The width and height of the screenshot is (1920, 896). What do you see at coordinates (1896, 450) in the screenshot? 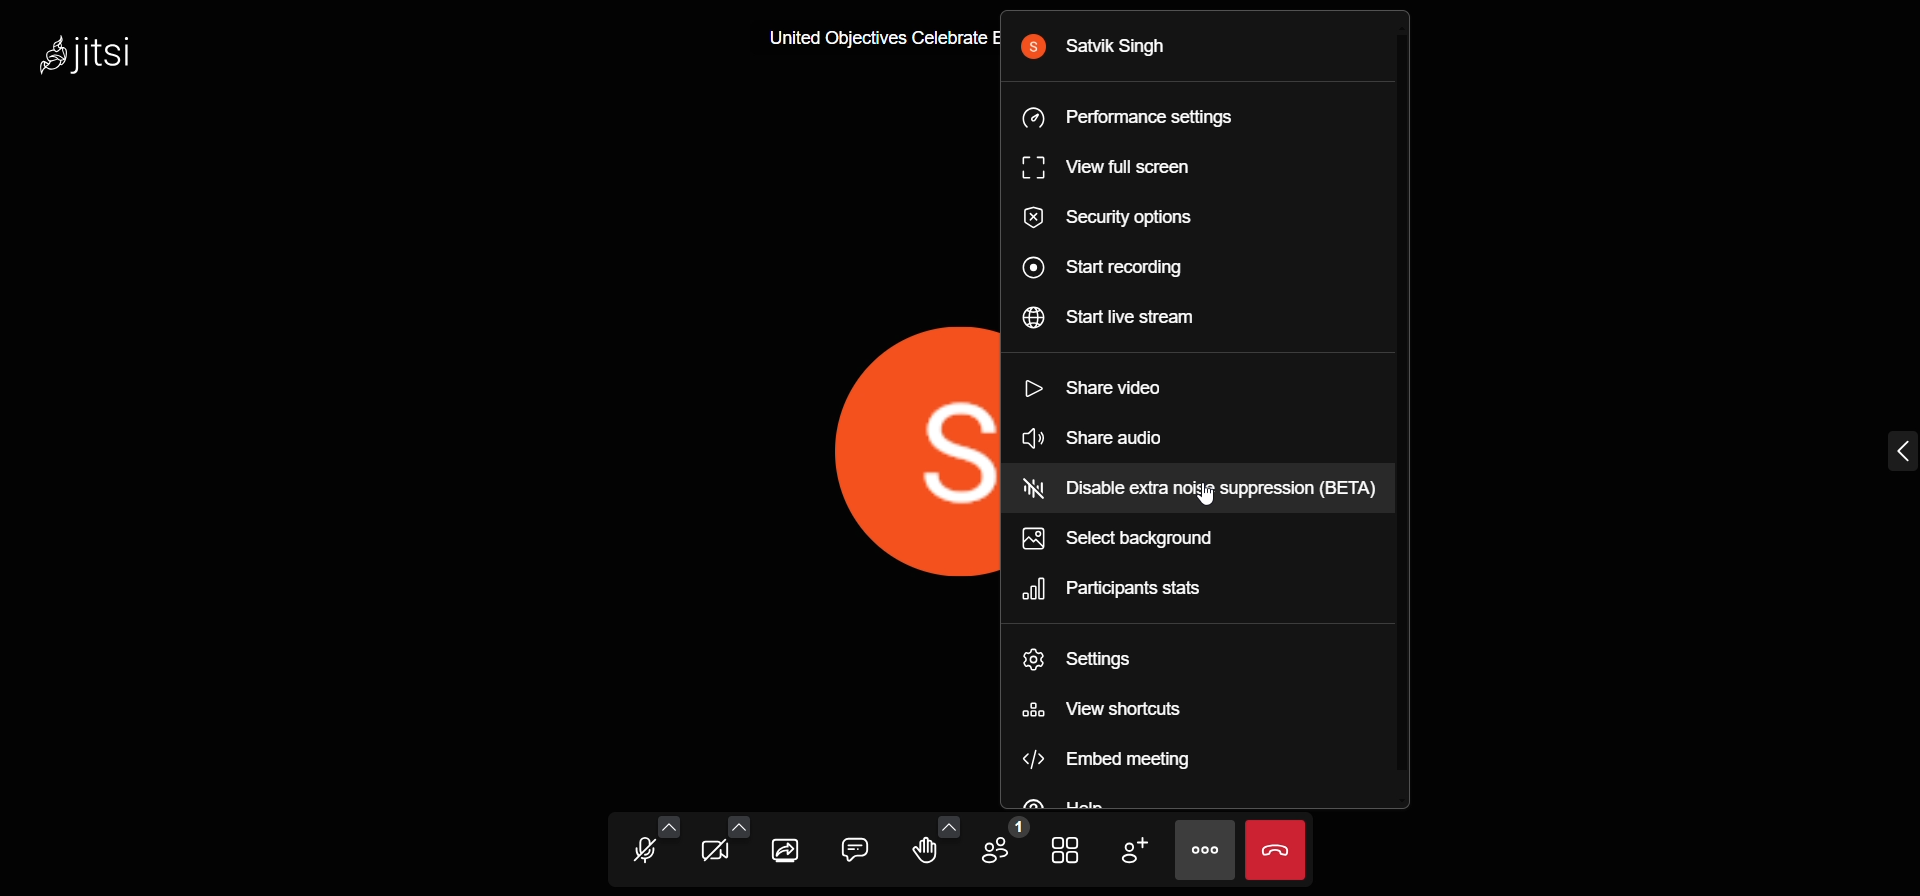
I see `expand` at bounding box center [1896, 450].